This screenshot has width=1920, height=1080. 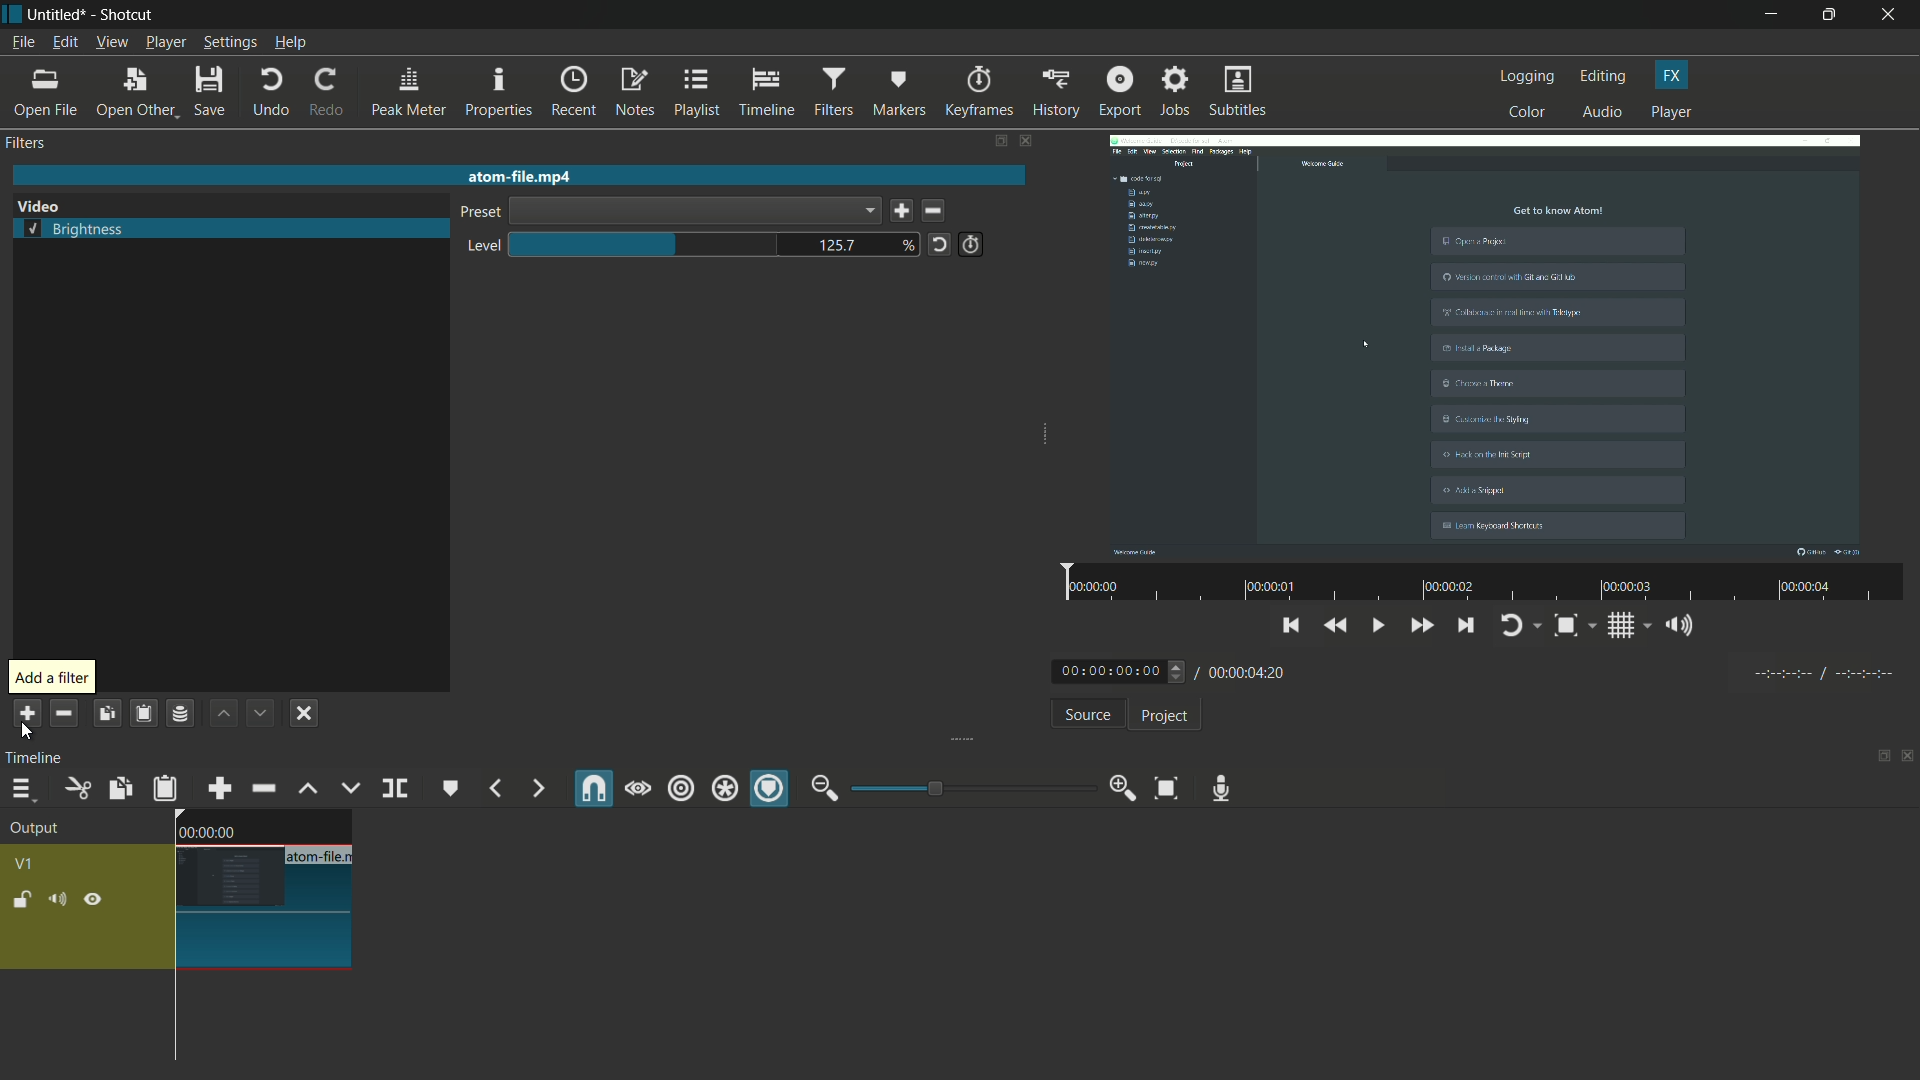 I want to click on move filter up, so click(x=223, y=713).